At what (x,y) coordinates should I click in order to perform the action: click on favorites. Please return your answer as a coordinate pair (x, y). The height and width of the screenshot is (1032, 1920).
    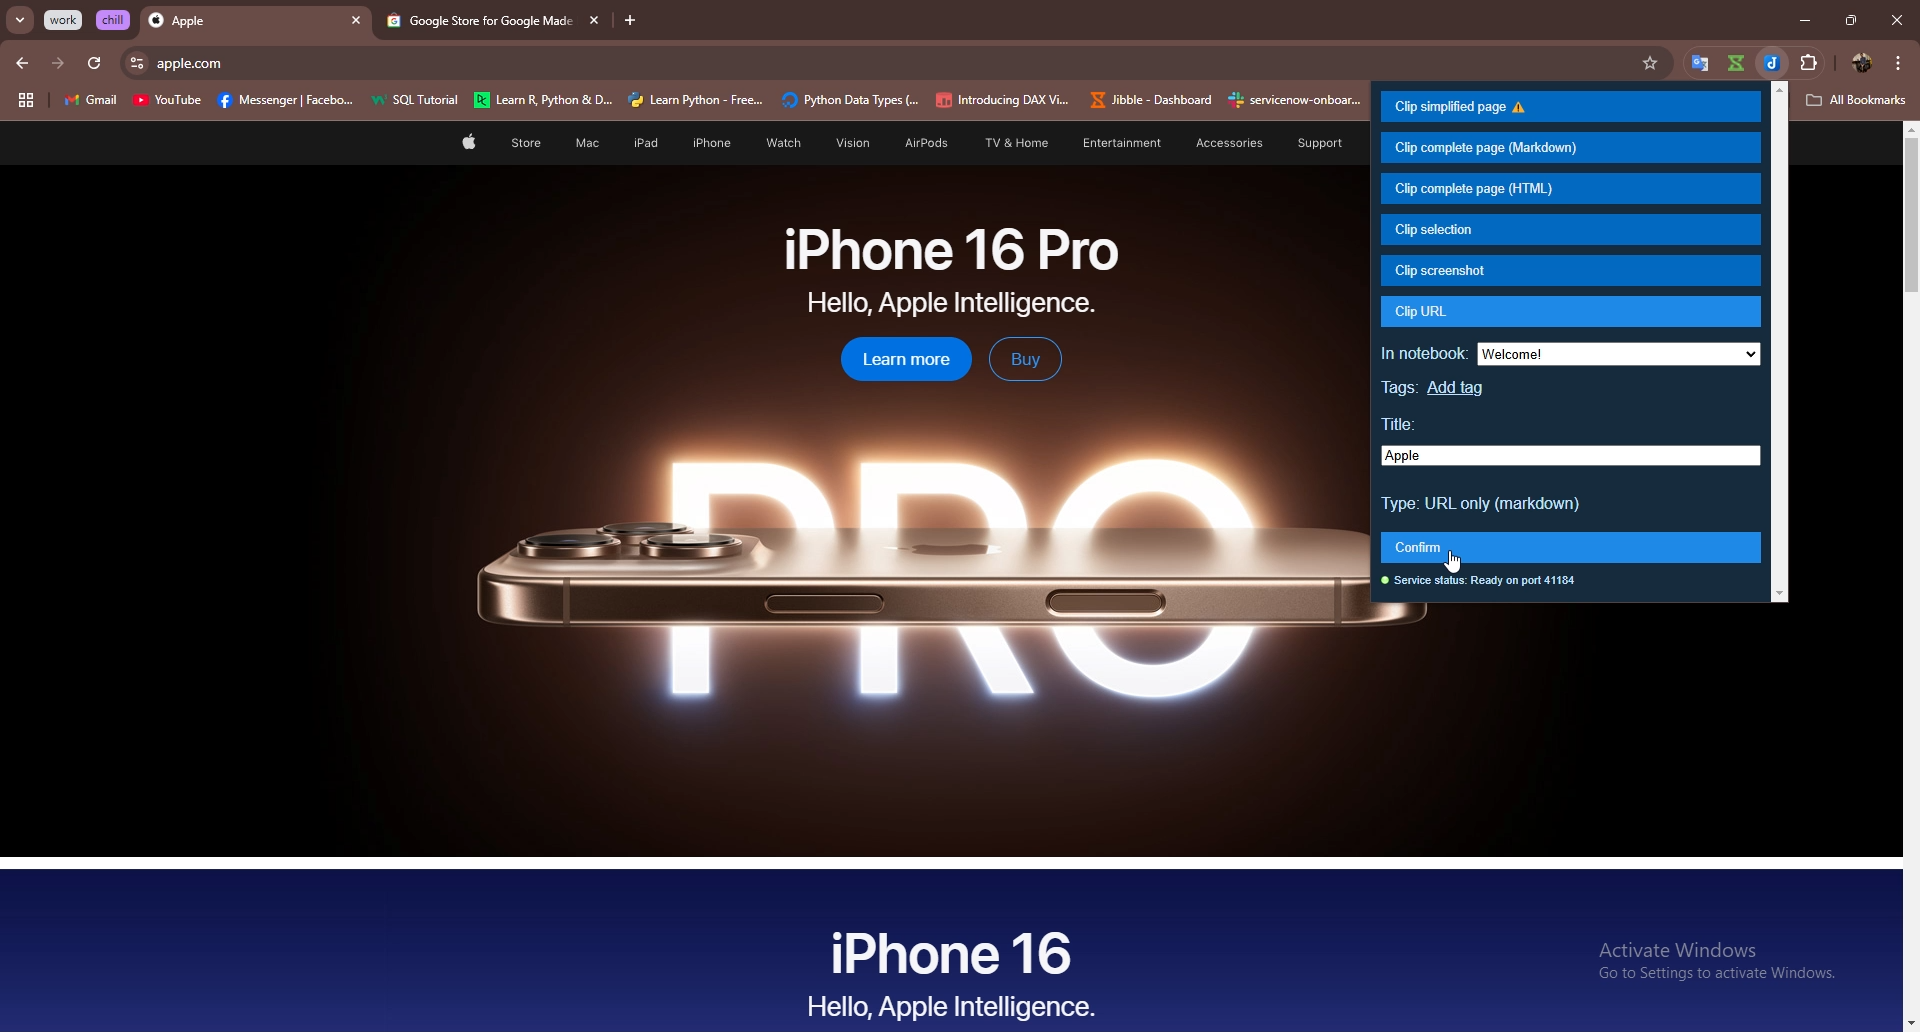
    Looking at the image, I should click on (1658, 63).